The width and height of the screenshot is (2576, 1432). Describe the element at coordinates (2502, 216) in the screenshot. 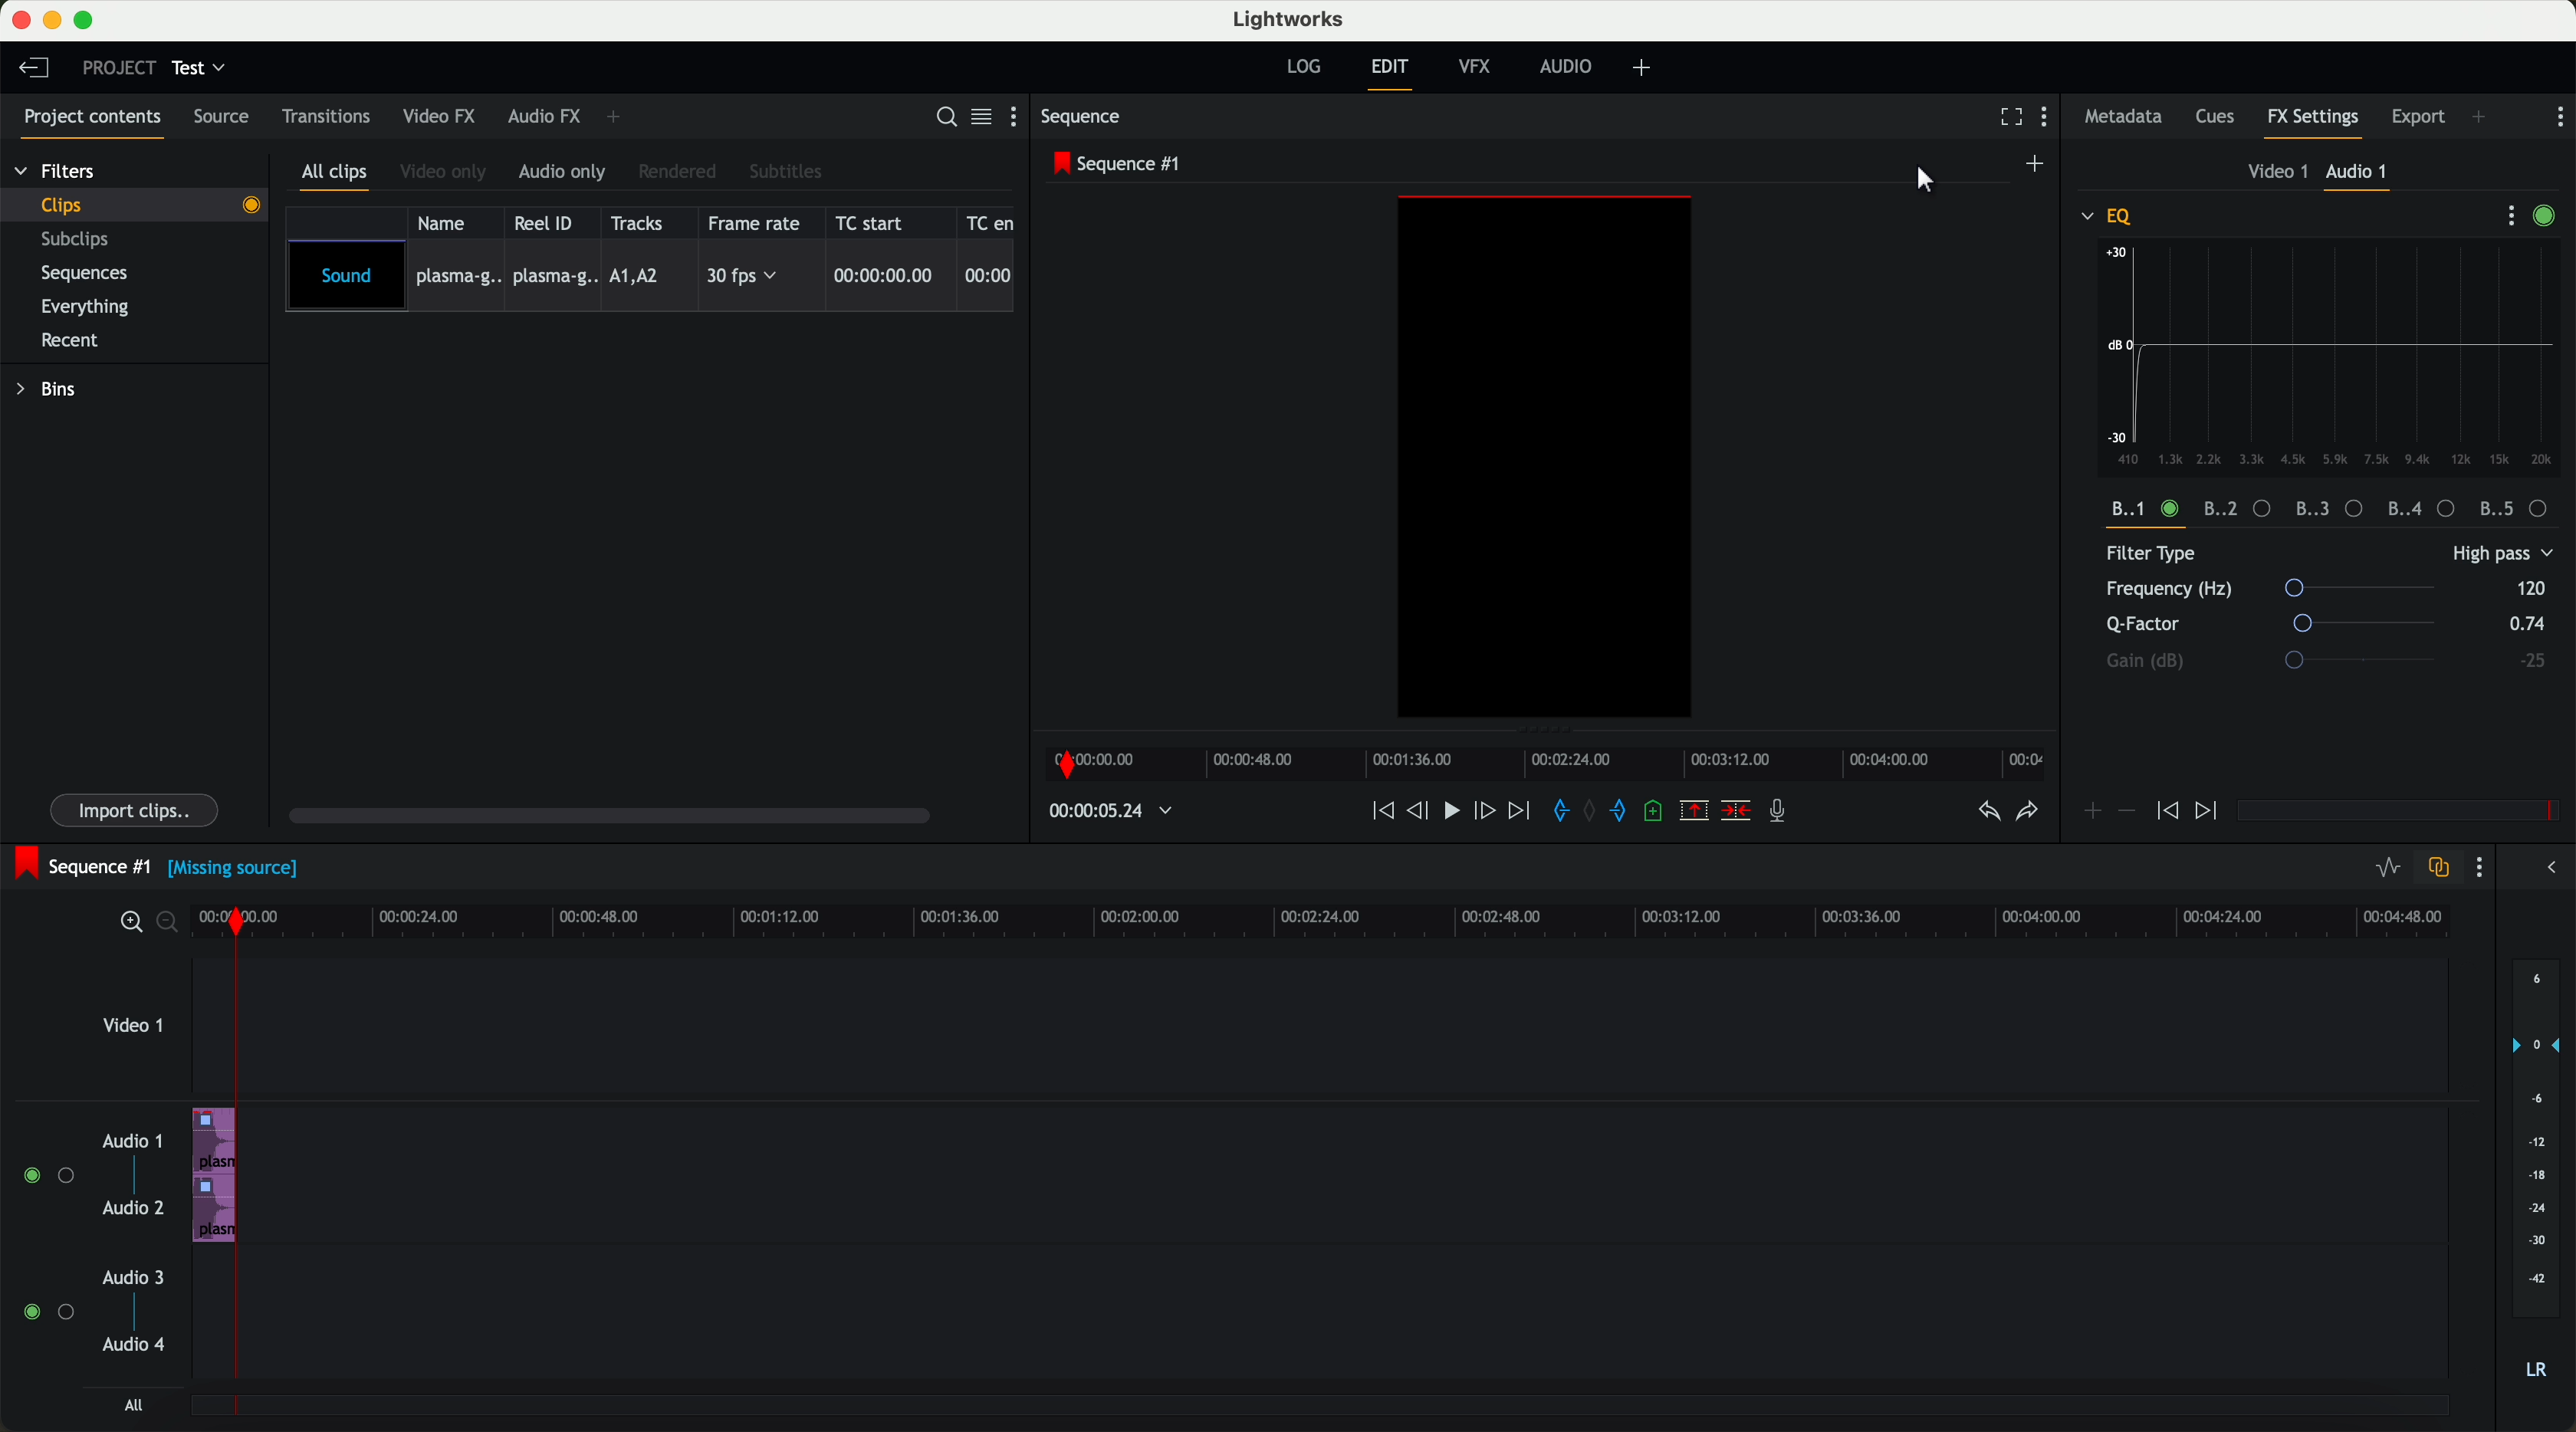

I see `more options` at that location.